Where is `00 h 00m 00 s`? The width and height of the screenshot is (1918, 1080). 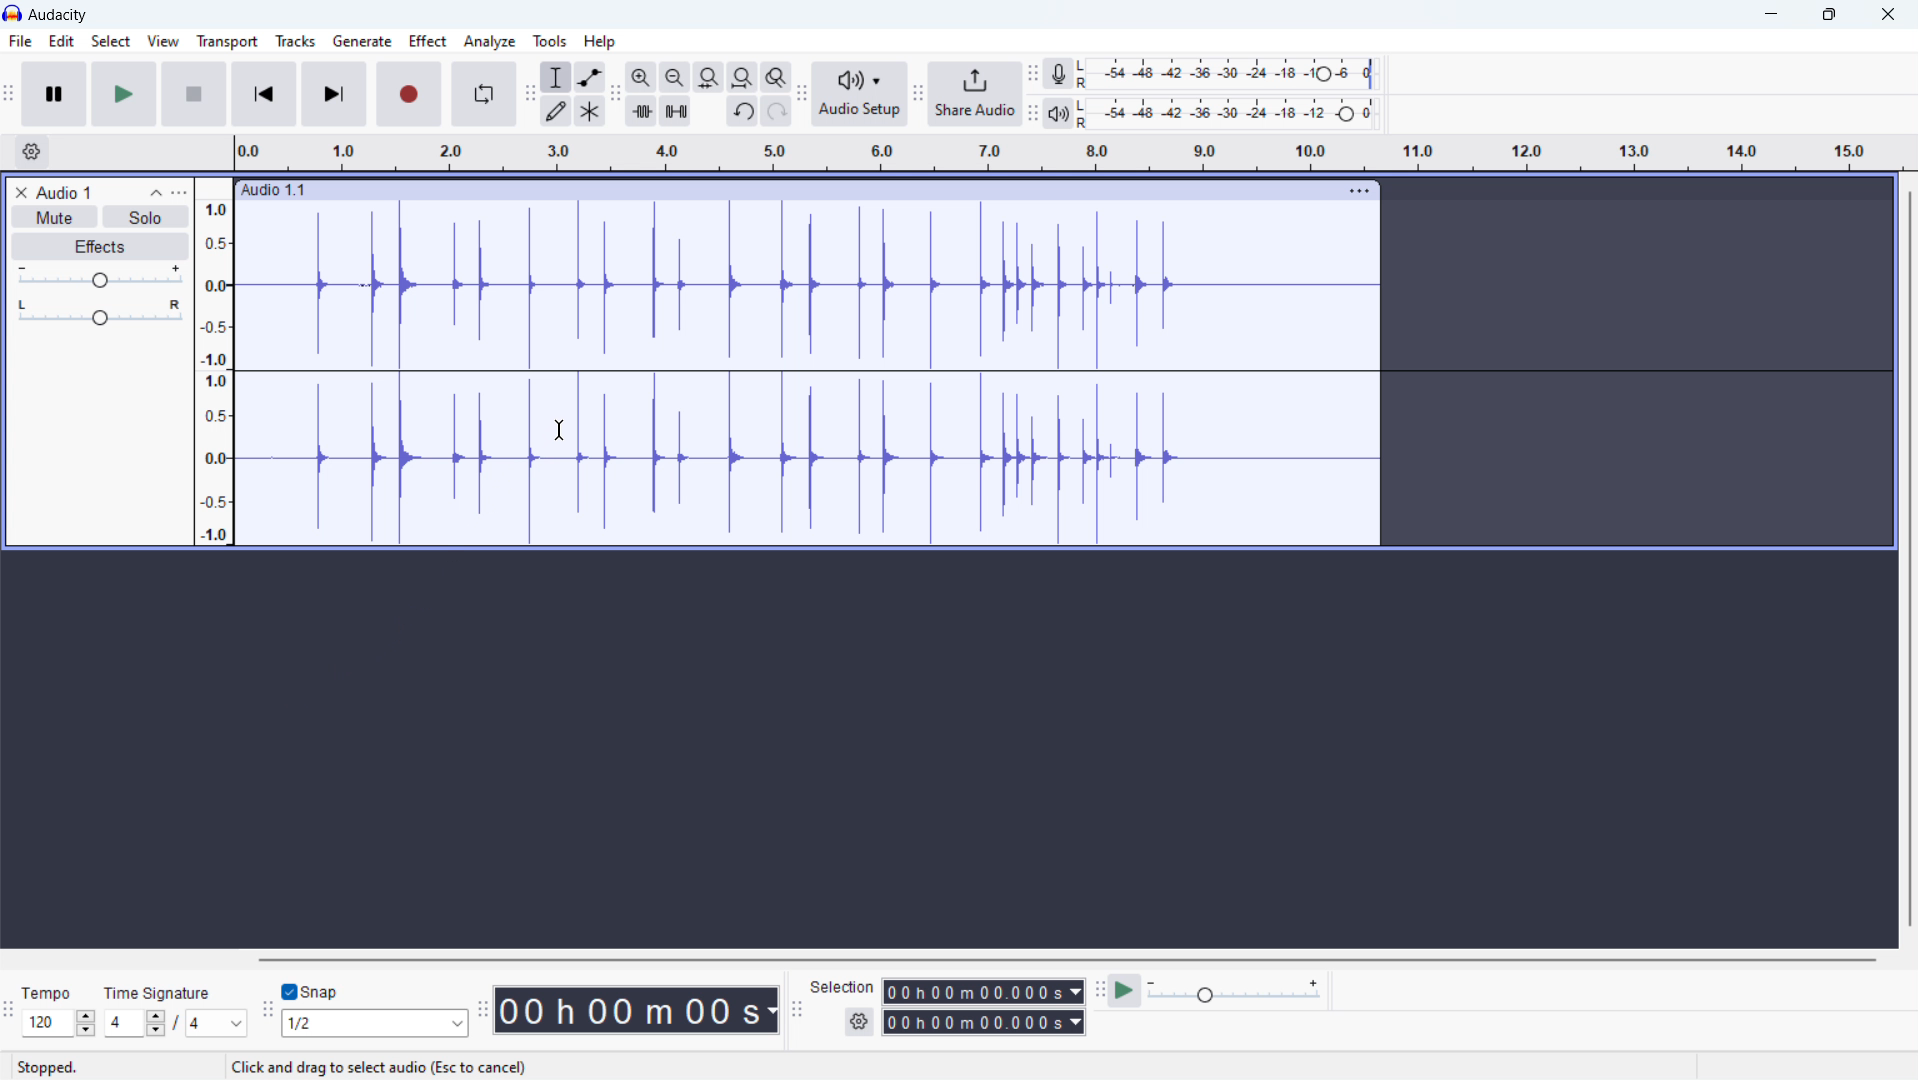
00 h 00m 00 s is located at coordinates (640, 1011).